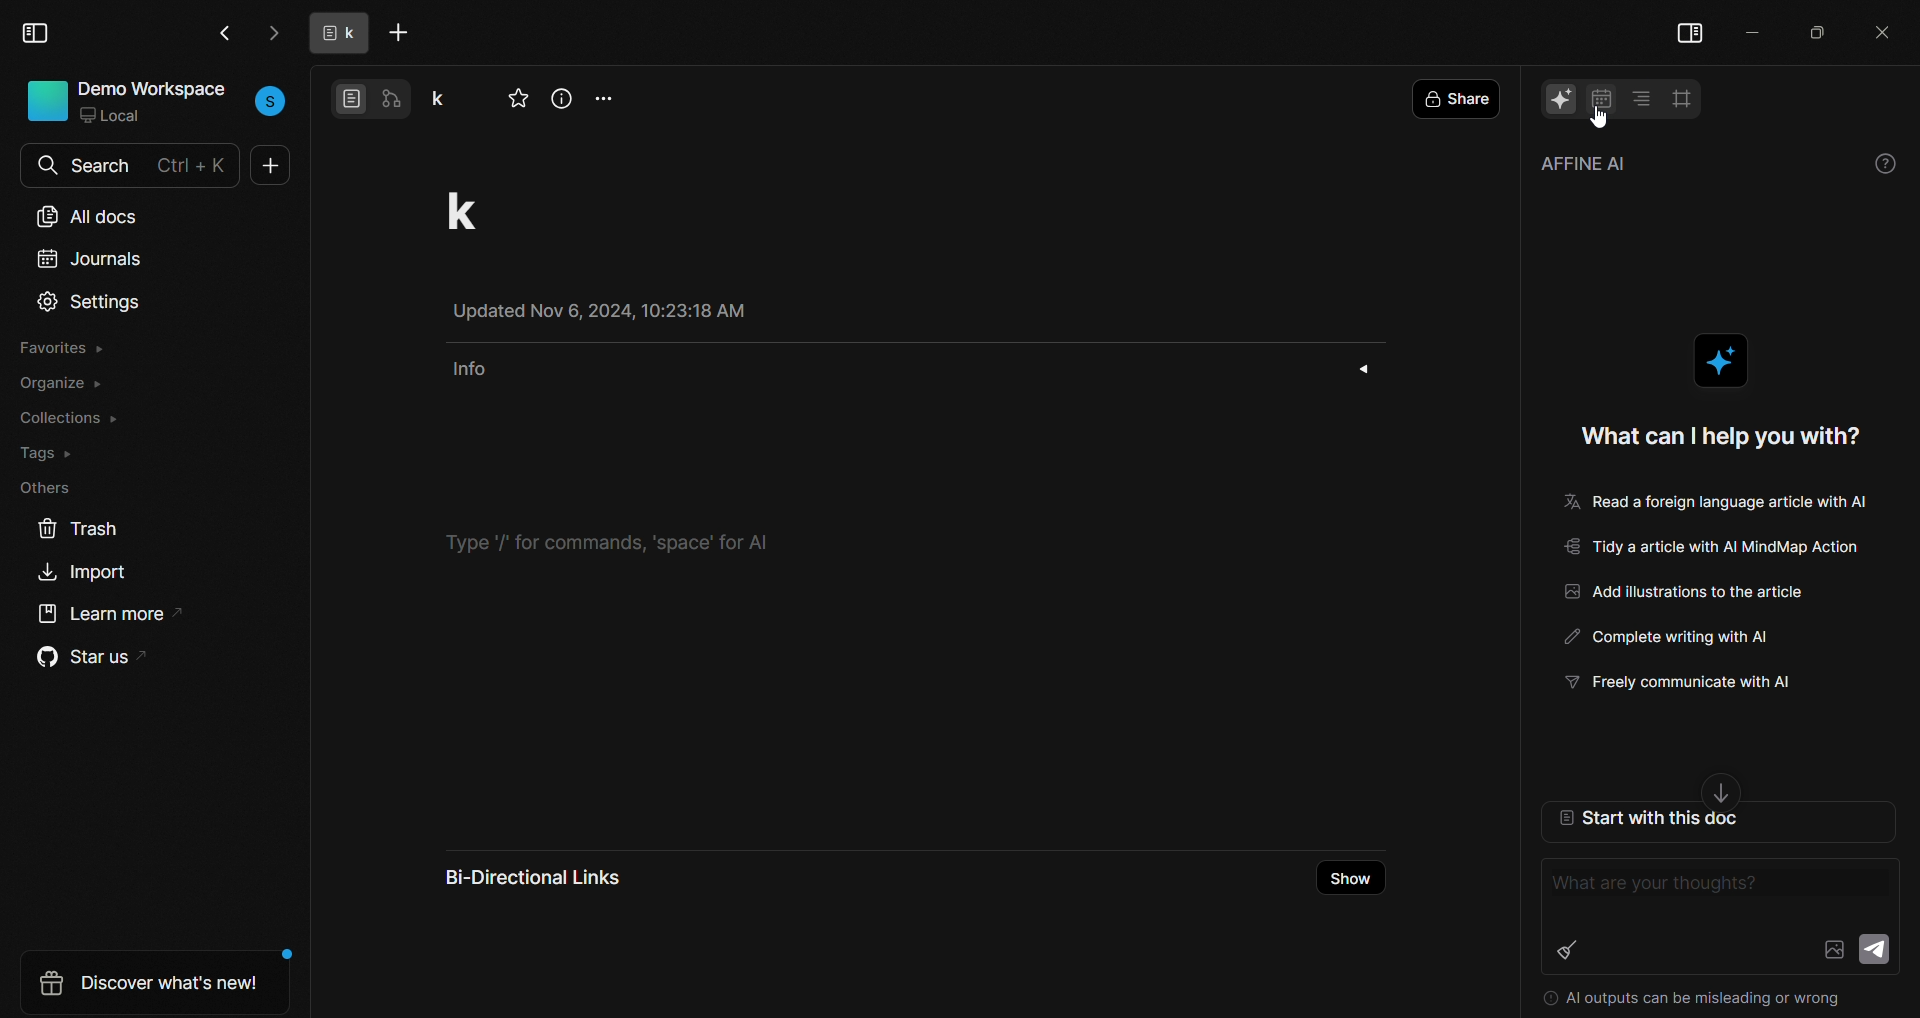 The height and width of the screenshot is (1018, 1920). Describe the element at coordinates (90, 303) in the screenshot. I see `settings` at that location.